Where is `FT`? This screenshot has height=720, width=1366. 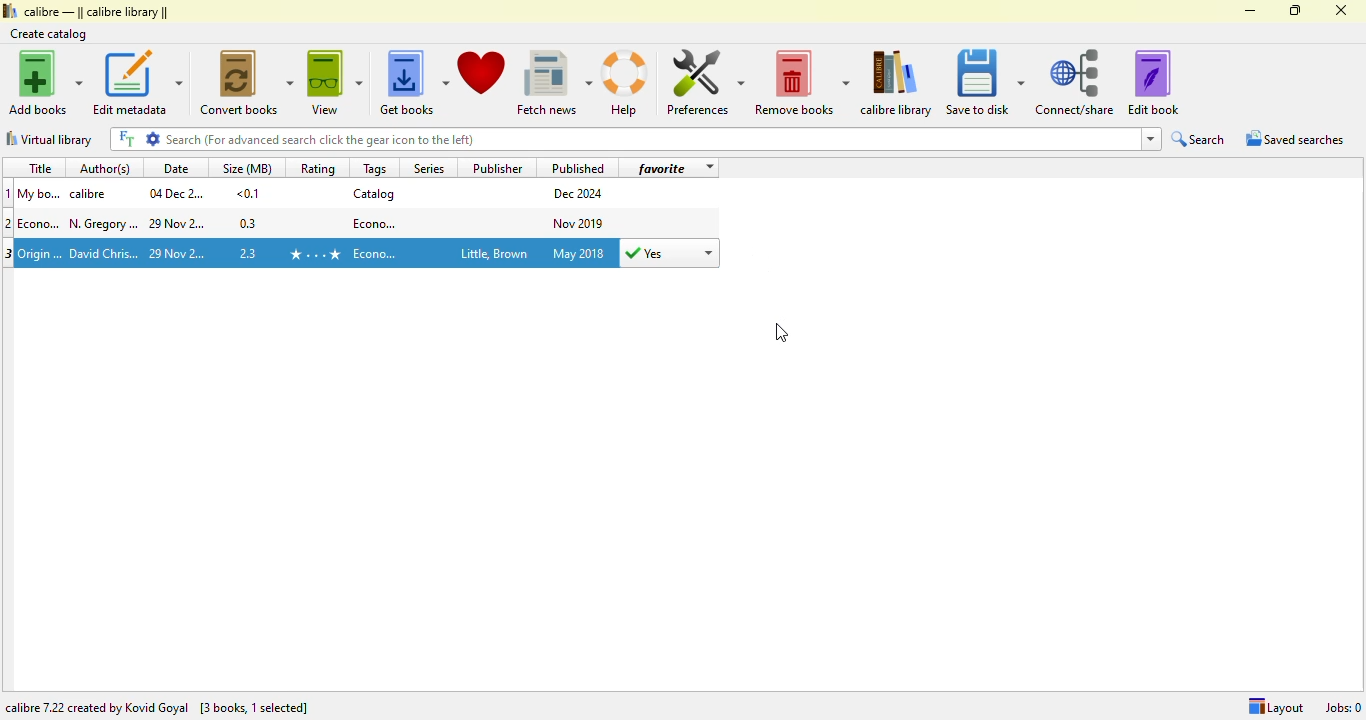
FT is located at coordinates (125, 139).